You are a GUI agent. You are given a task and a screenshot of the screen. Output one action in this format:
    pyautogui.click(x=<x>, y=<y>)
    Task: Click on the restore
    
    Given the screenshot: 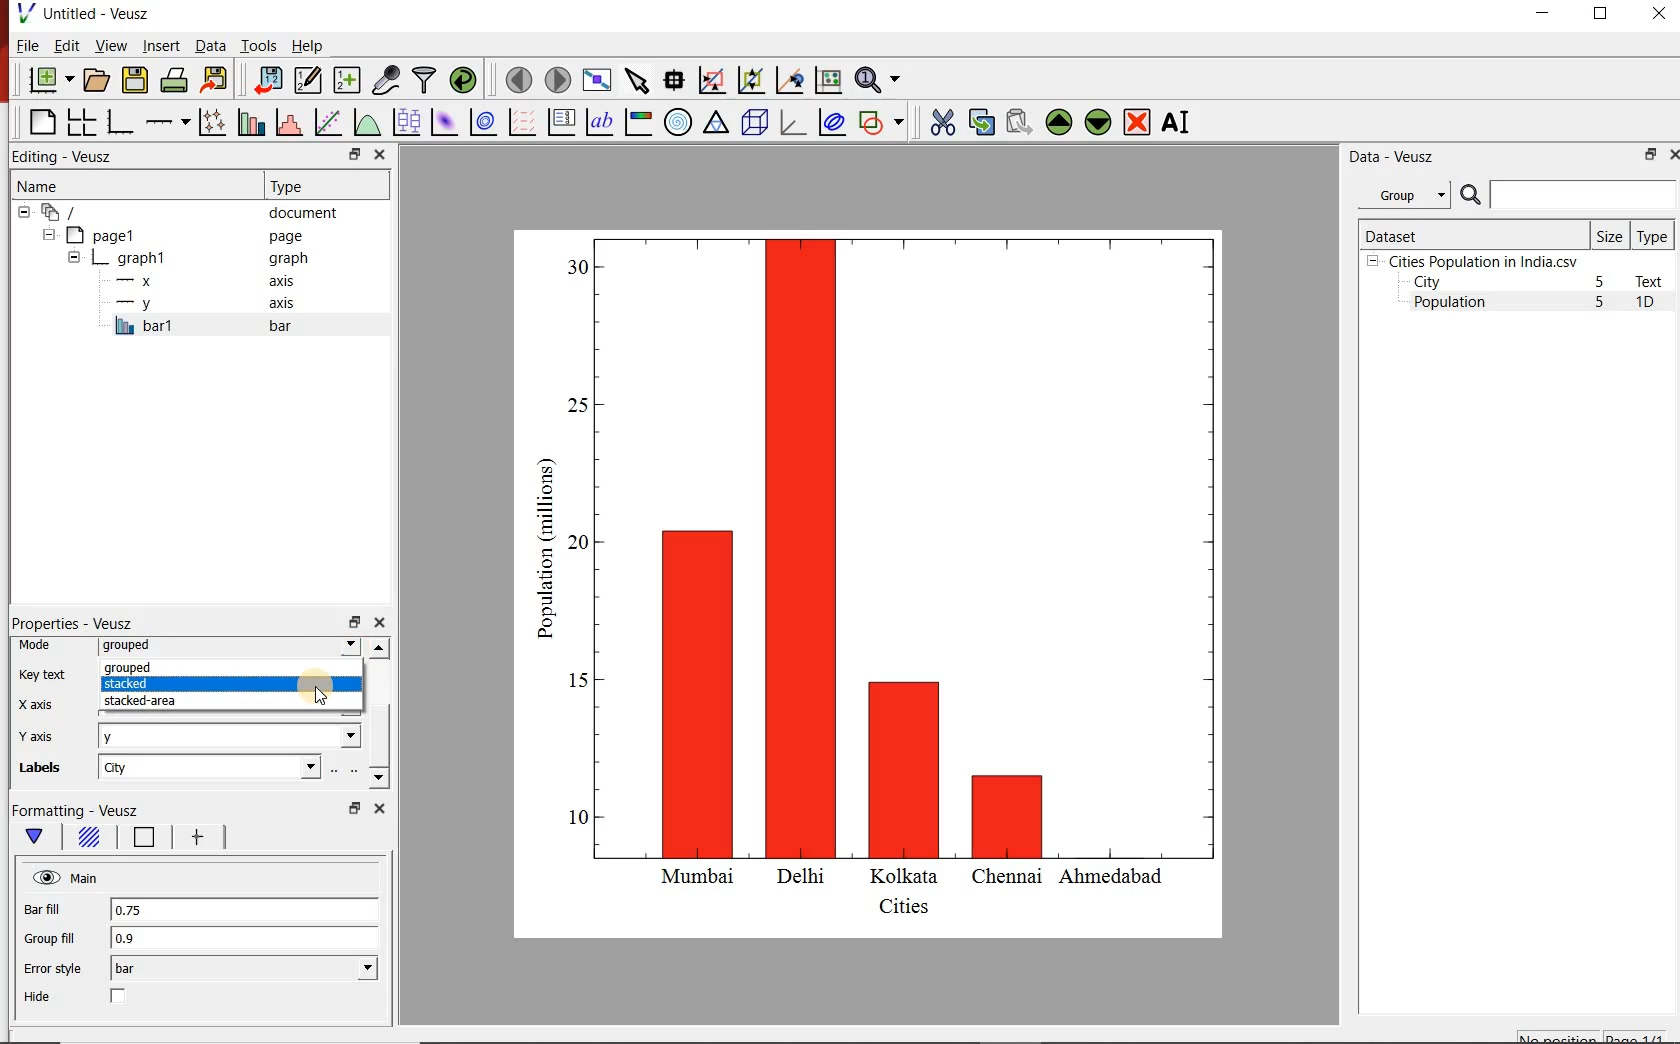 What is the action you would take?
    pyautogui.click(x=353, y=154)
    